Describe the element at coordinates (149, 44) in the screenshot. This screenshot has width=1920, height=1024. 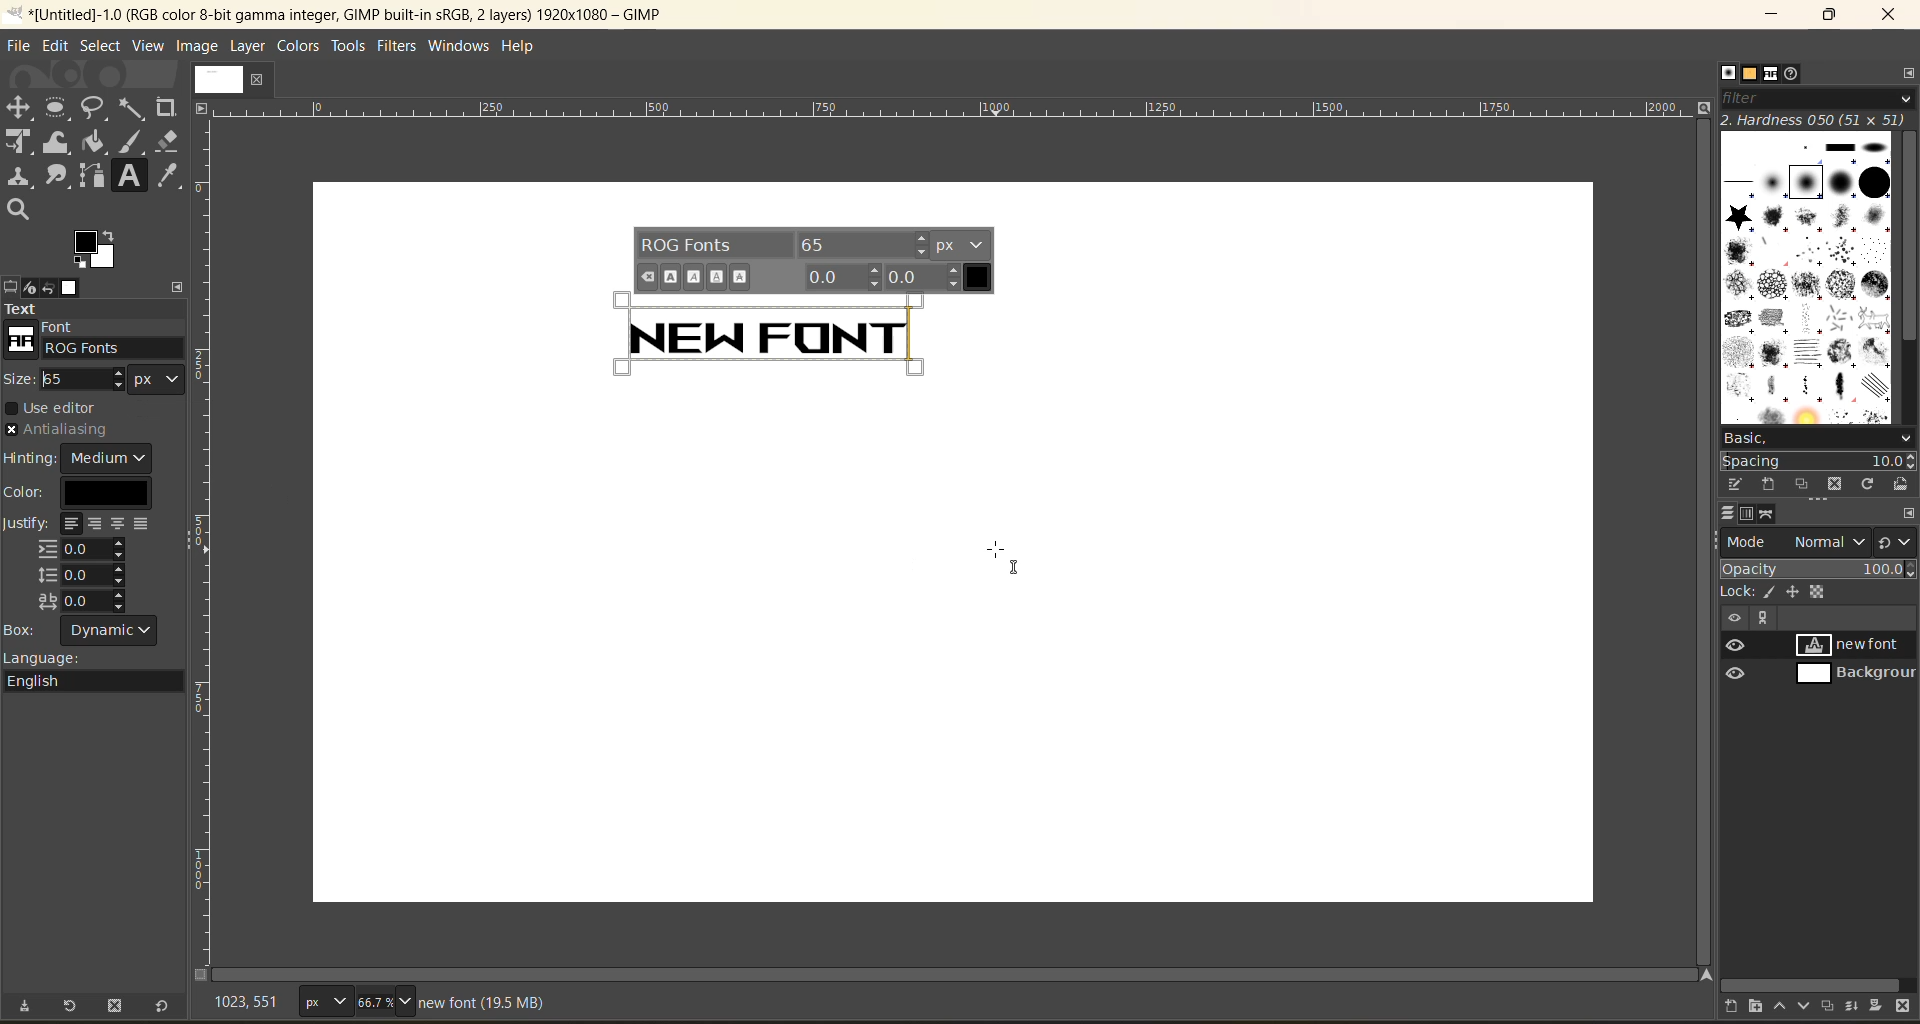
I see `view` at that location.